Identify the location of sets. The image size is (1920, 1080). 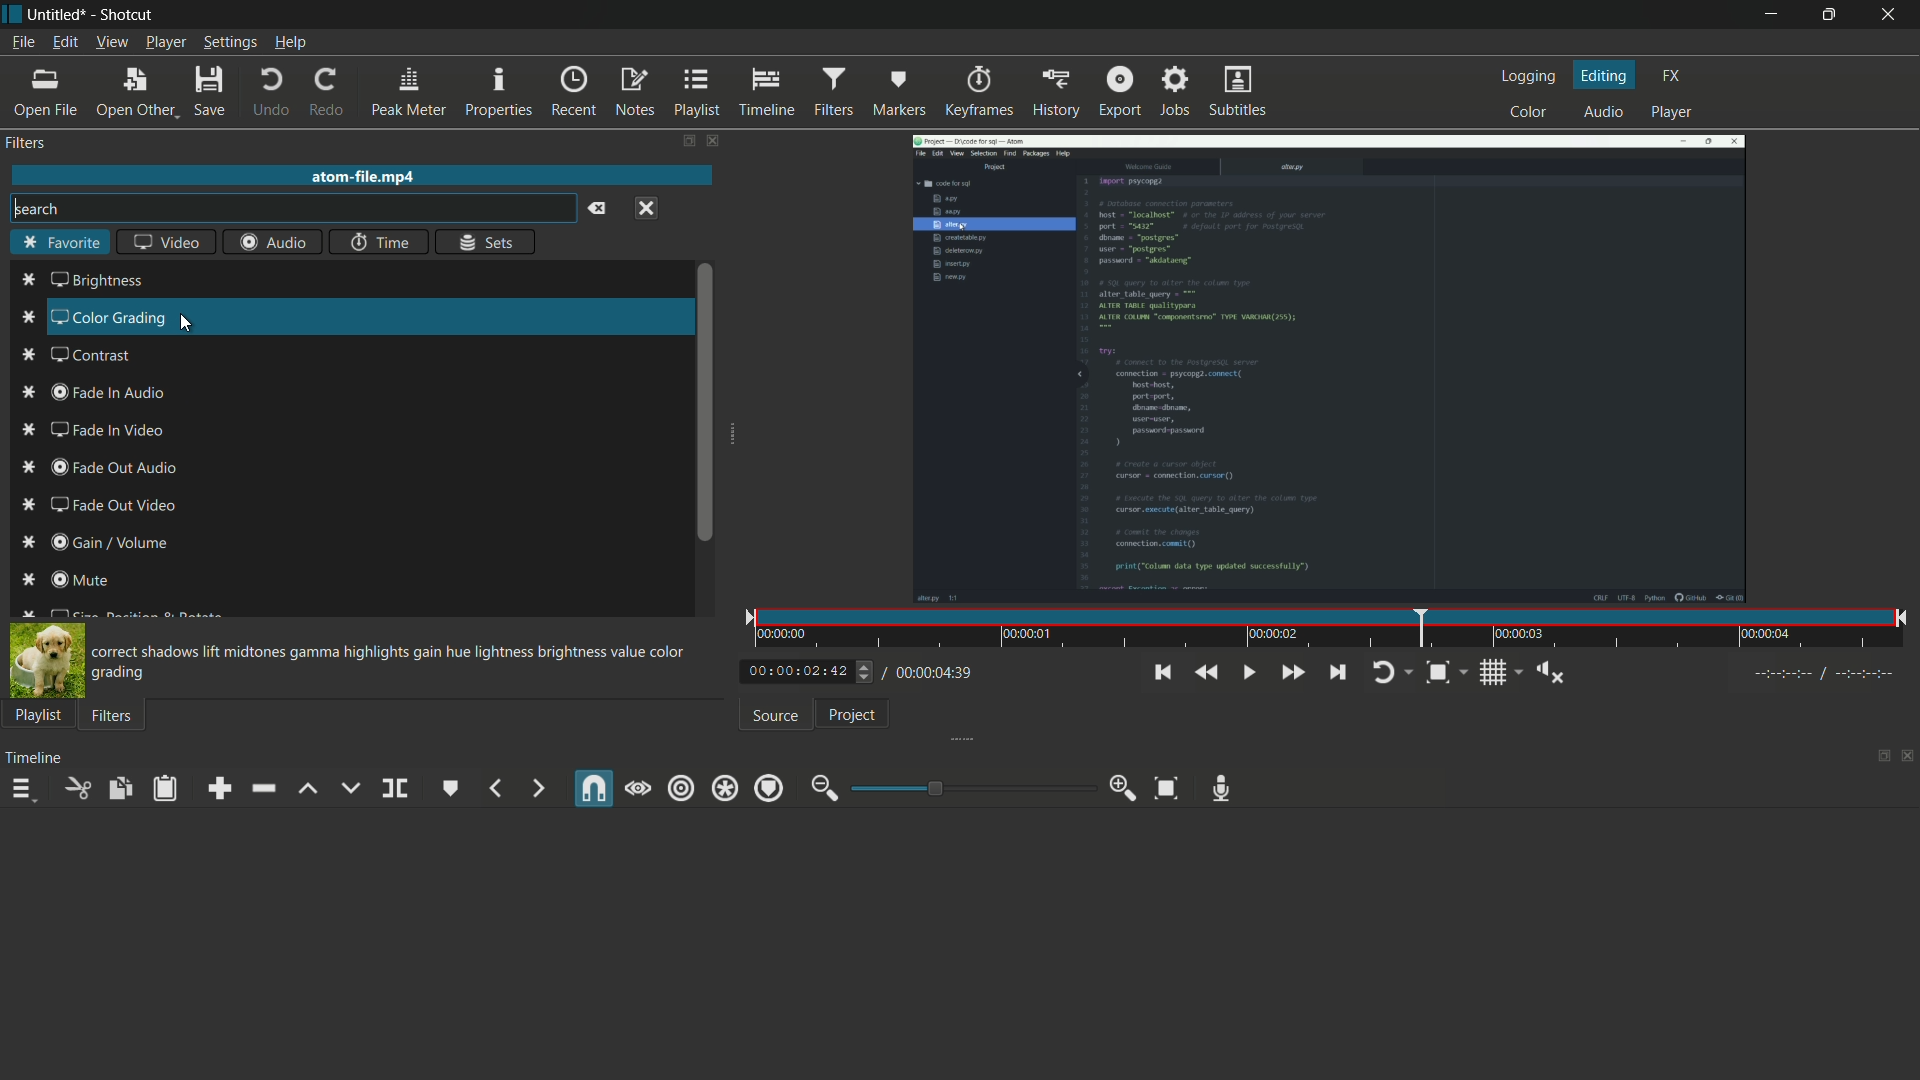
(488, 241).